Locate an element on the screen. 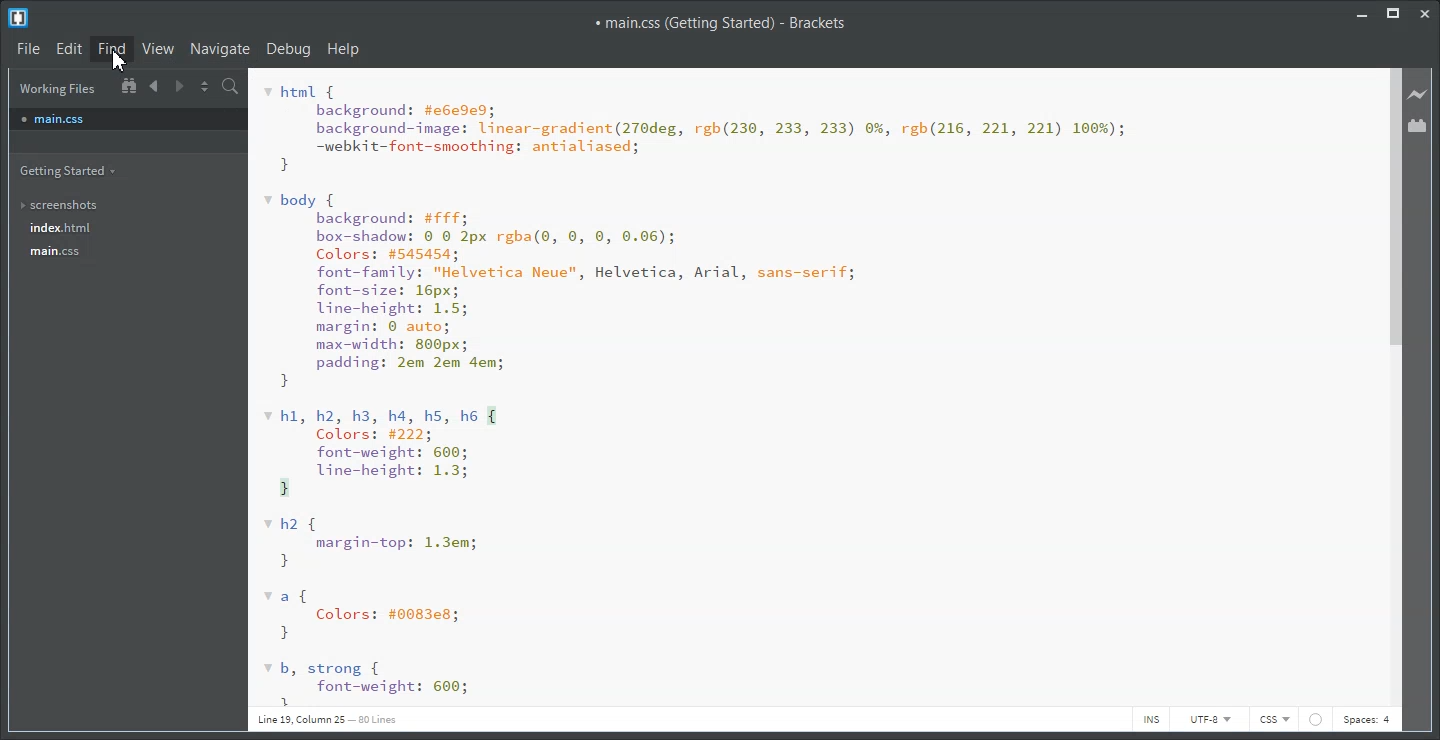 This screenshot has height=740, width=1440. Getting Started is located at coordinates (72, 171).